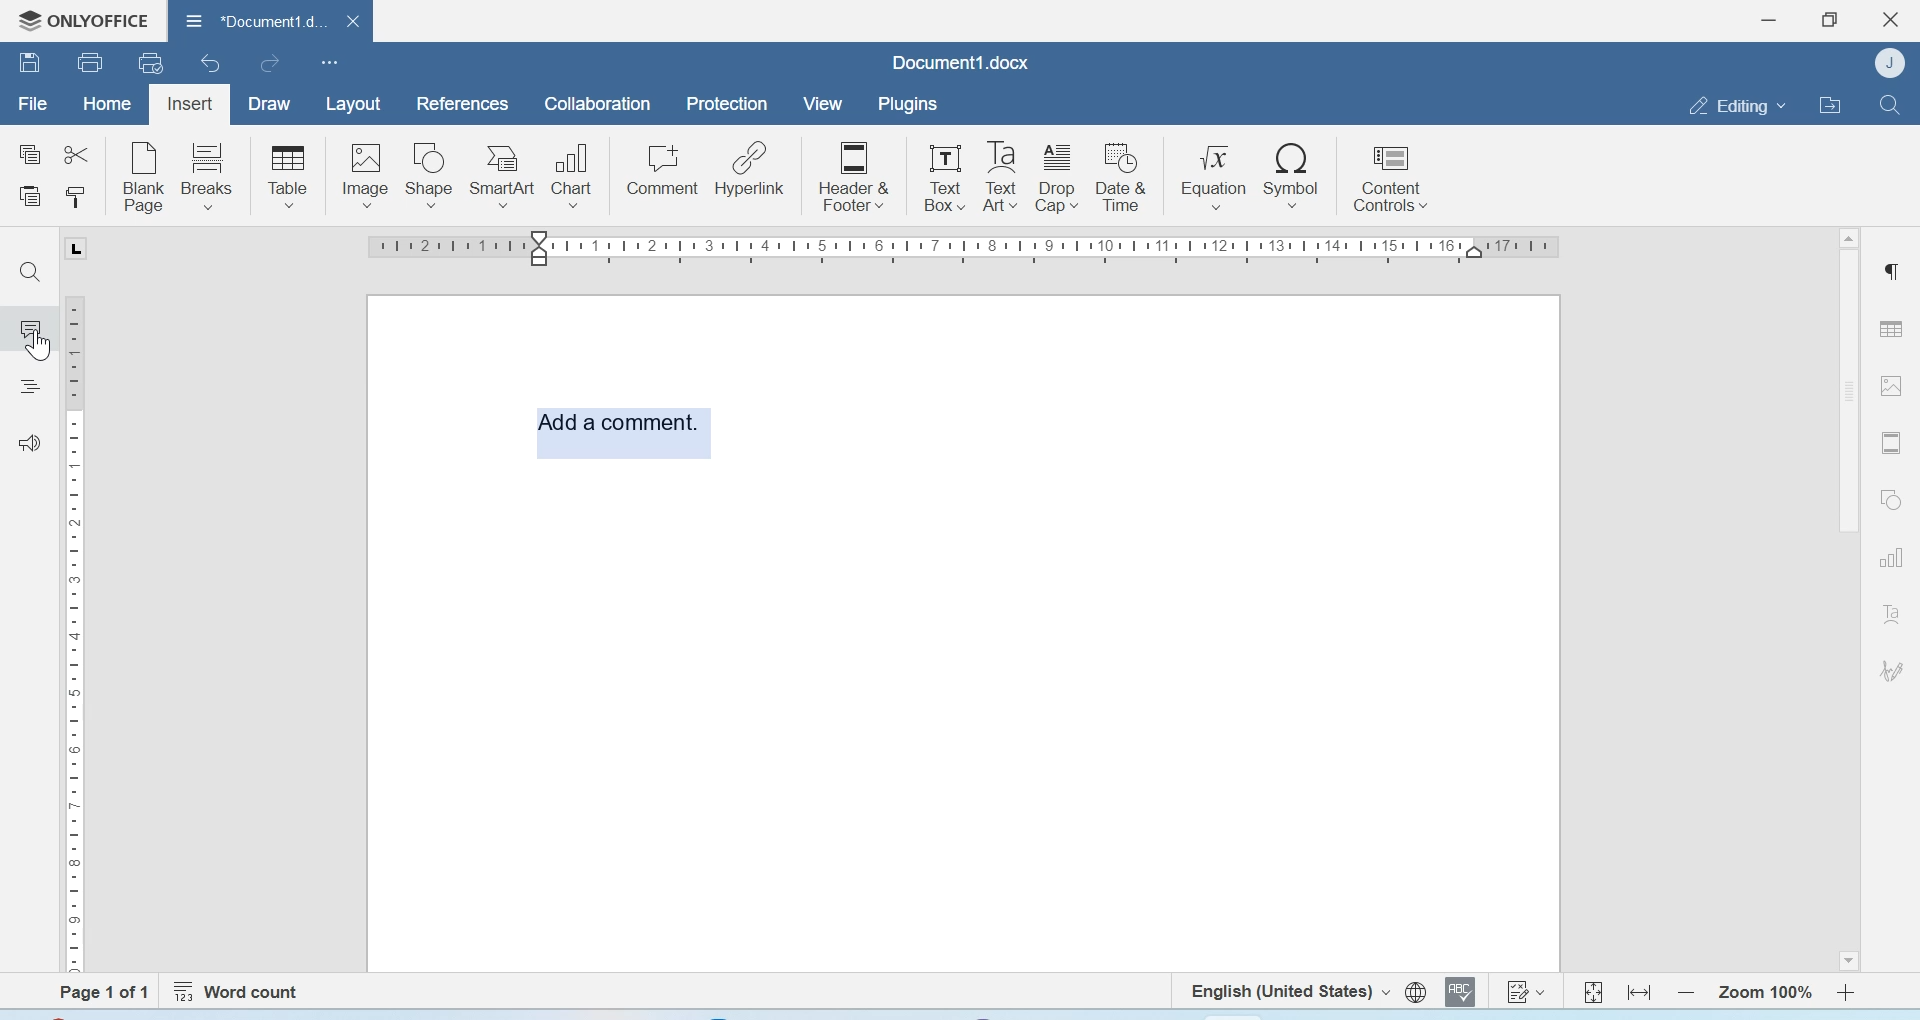 The image size is (1920, 1020). I want to click on Comment, so click(663, 170).